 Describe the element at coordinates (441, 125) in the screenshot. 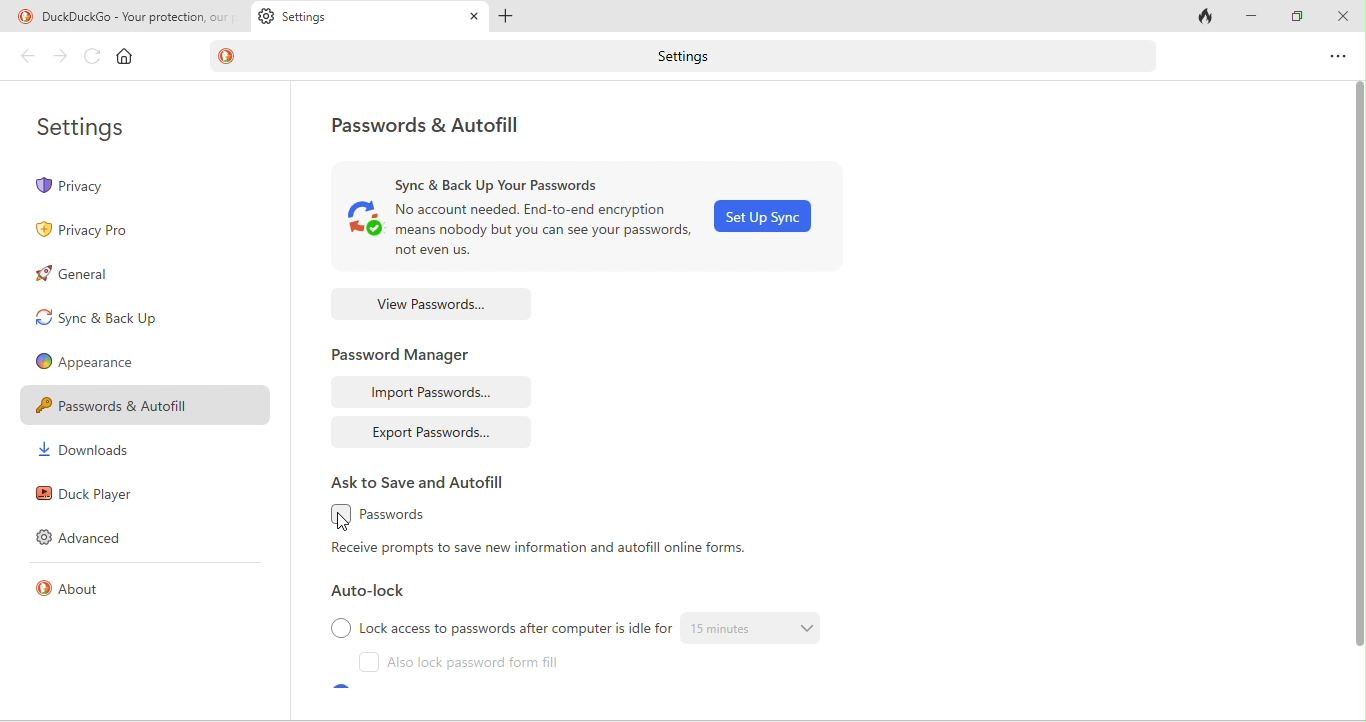

I see `password and autofill` at that location.